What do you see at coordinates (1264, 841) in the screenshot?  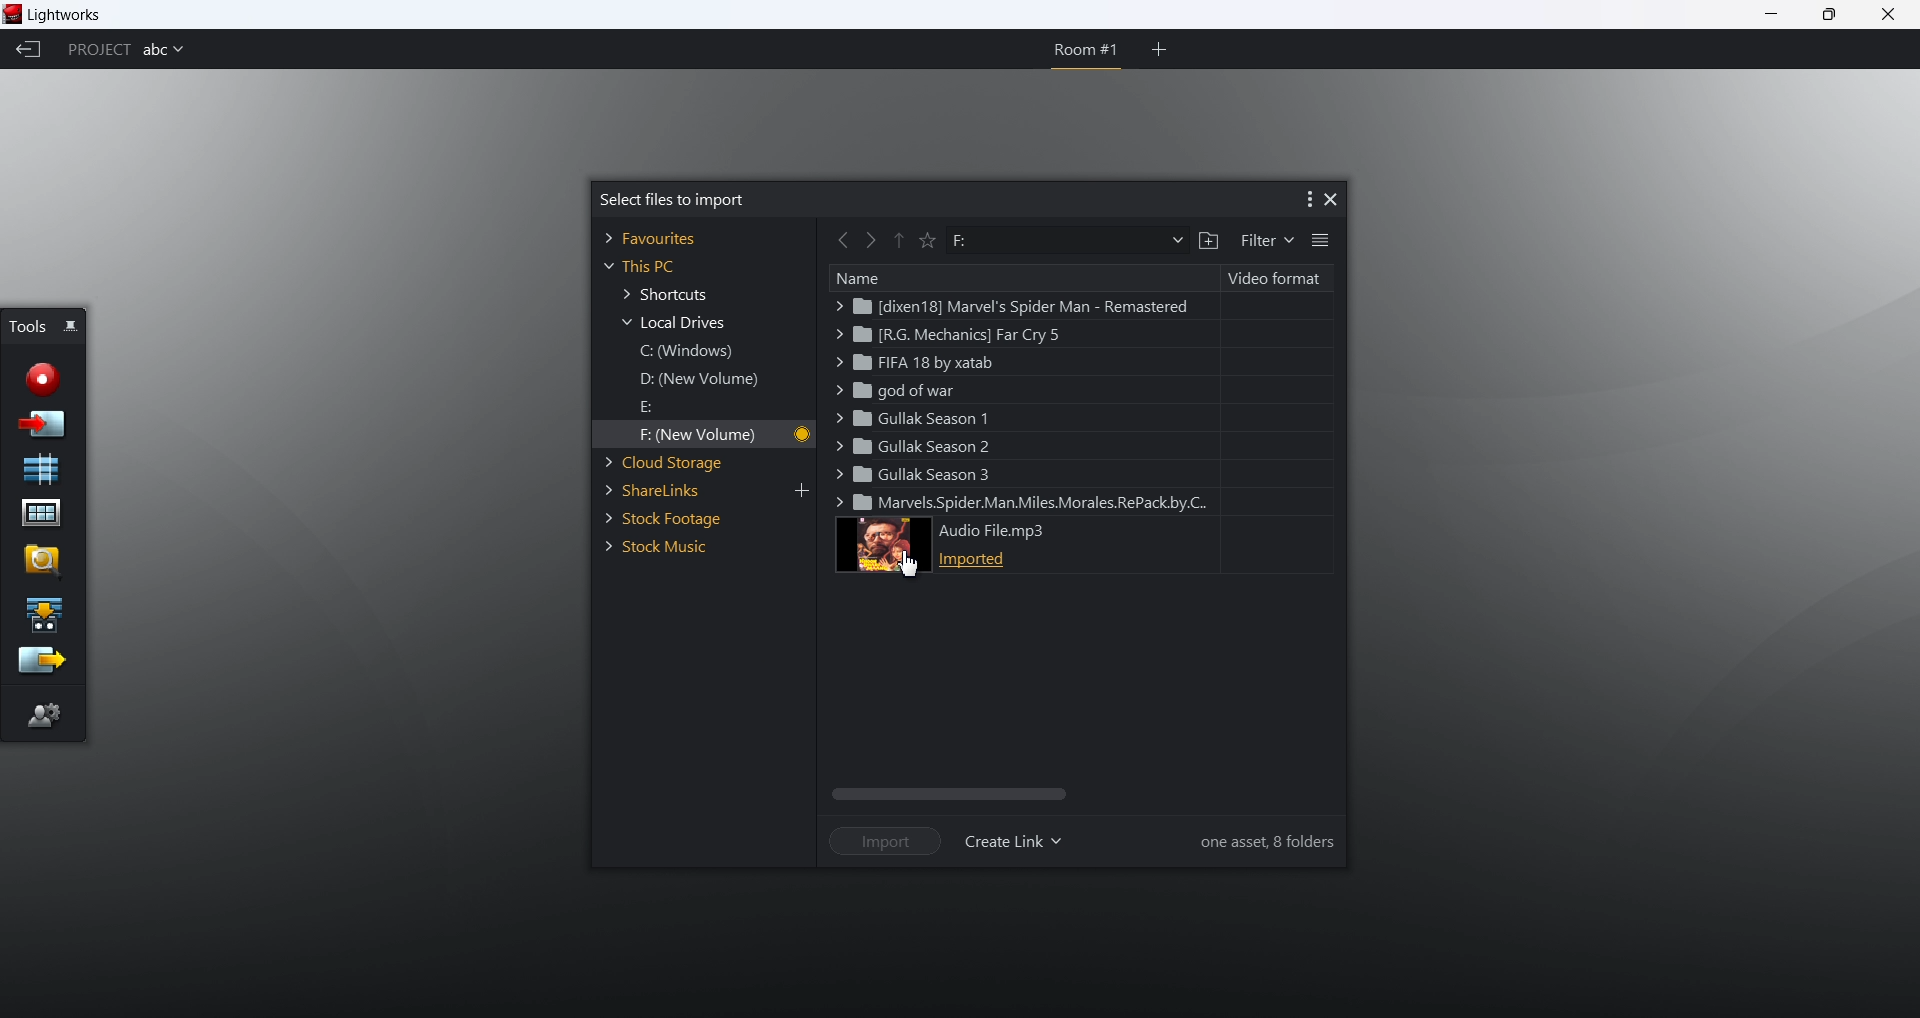 I see `information` at bounding box center [1264, 841].